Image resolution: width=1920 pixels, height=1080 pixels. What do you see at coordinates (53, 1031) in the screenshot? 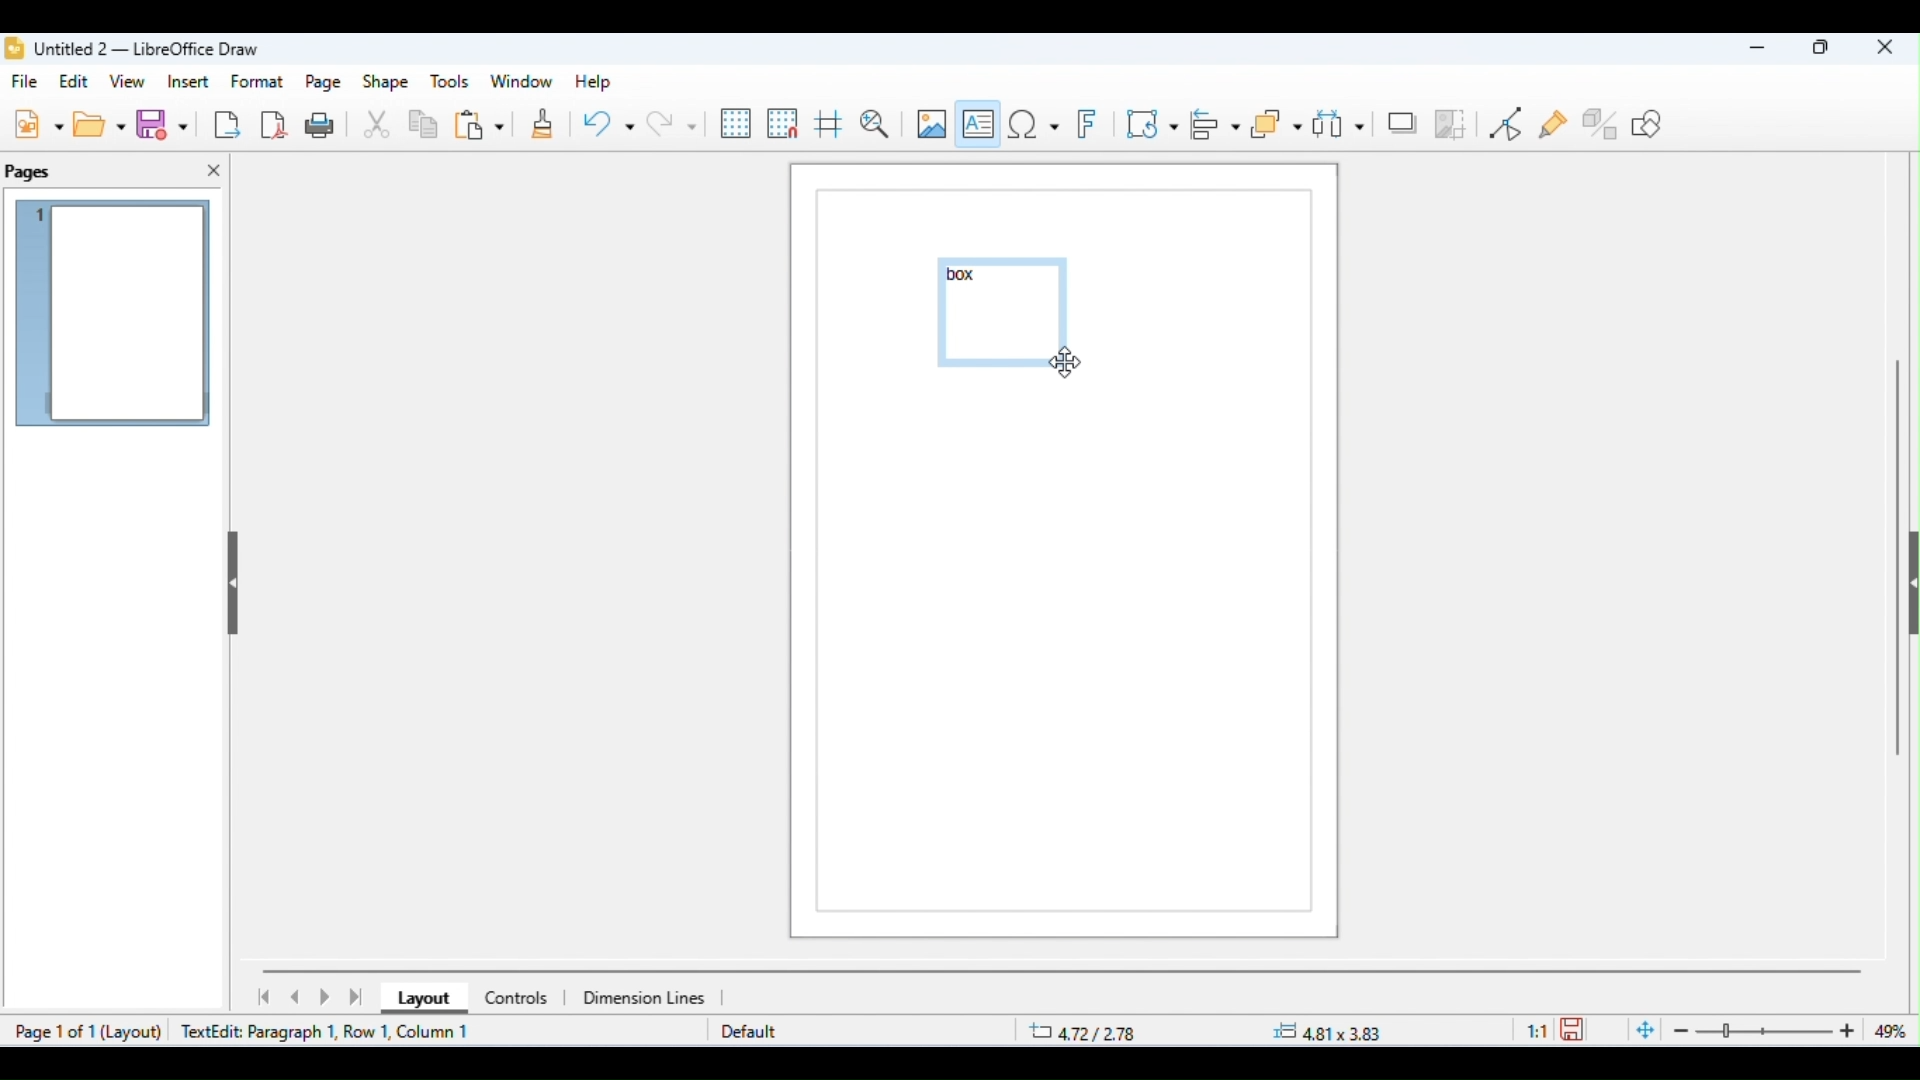
I see `page 1 of 1` at bounding box center [53, 1031].